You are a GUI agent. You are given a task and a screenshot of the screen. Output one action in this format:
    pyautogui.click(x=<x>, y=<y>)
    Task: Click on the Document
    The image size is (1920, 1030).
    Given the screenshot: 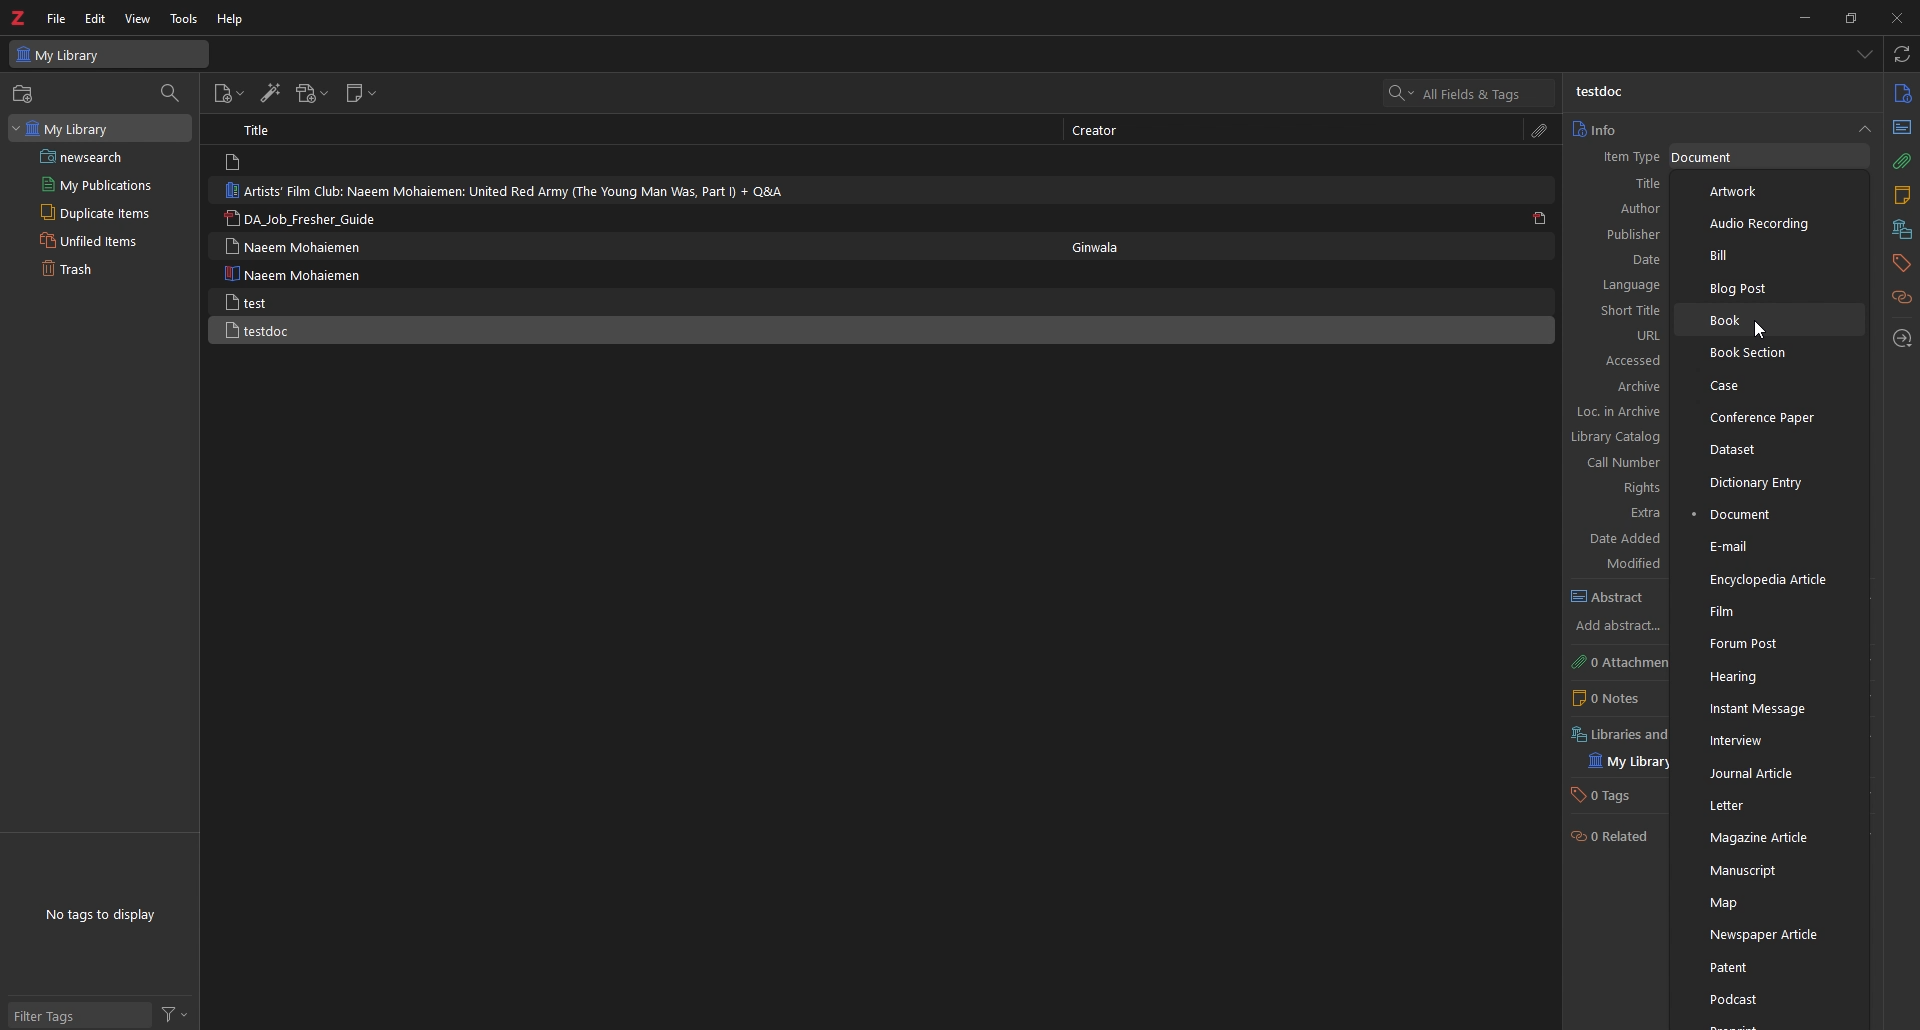 What is the action you would take?
    pyautogui.click(x=1710, y=157)
    